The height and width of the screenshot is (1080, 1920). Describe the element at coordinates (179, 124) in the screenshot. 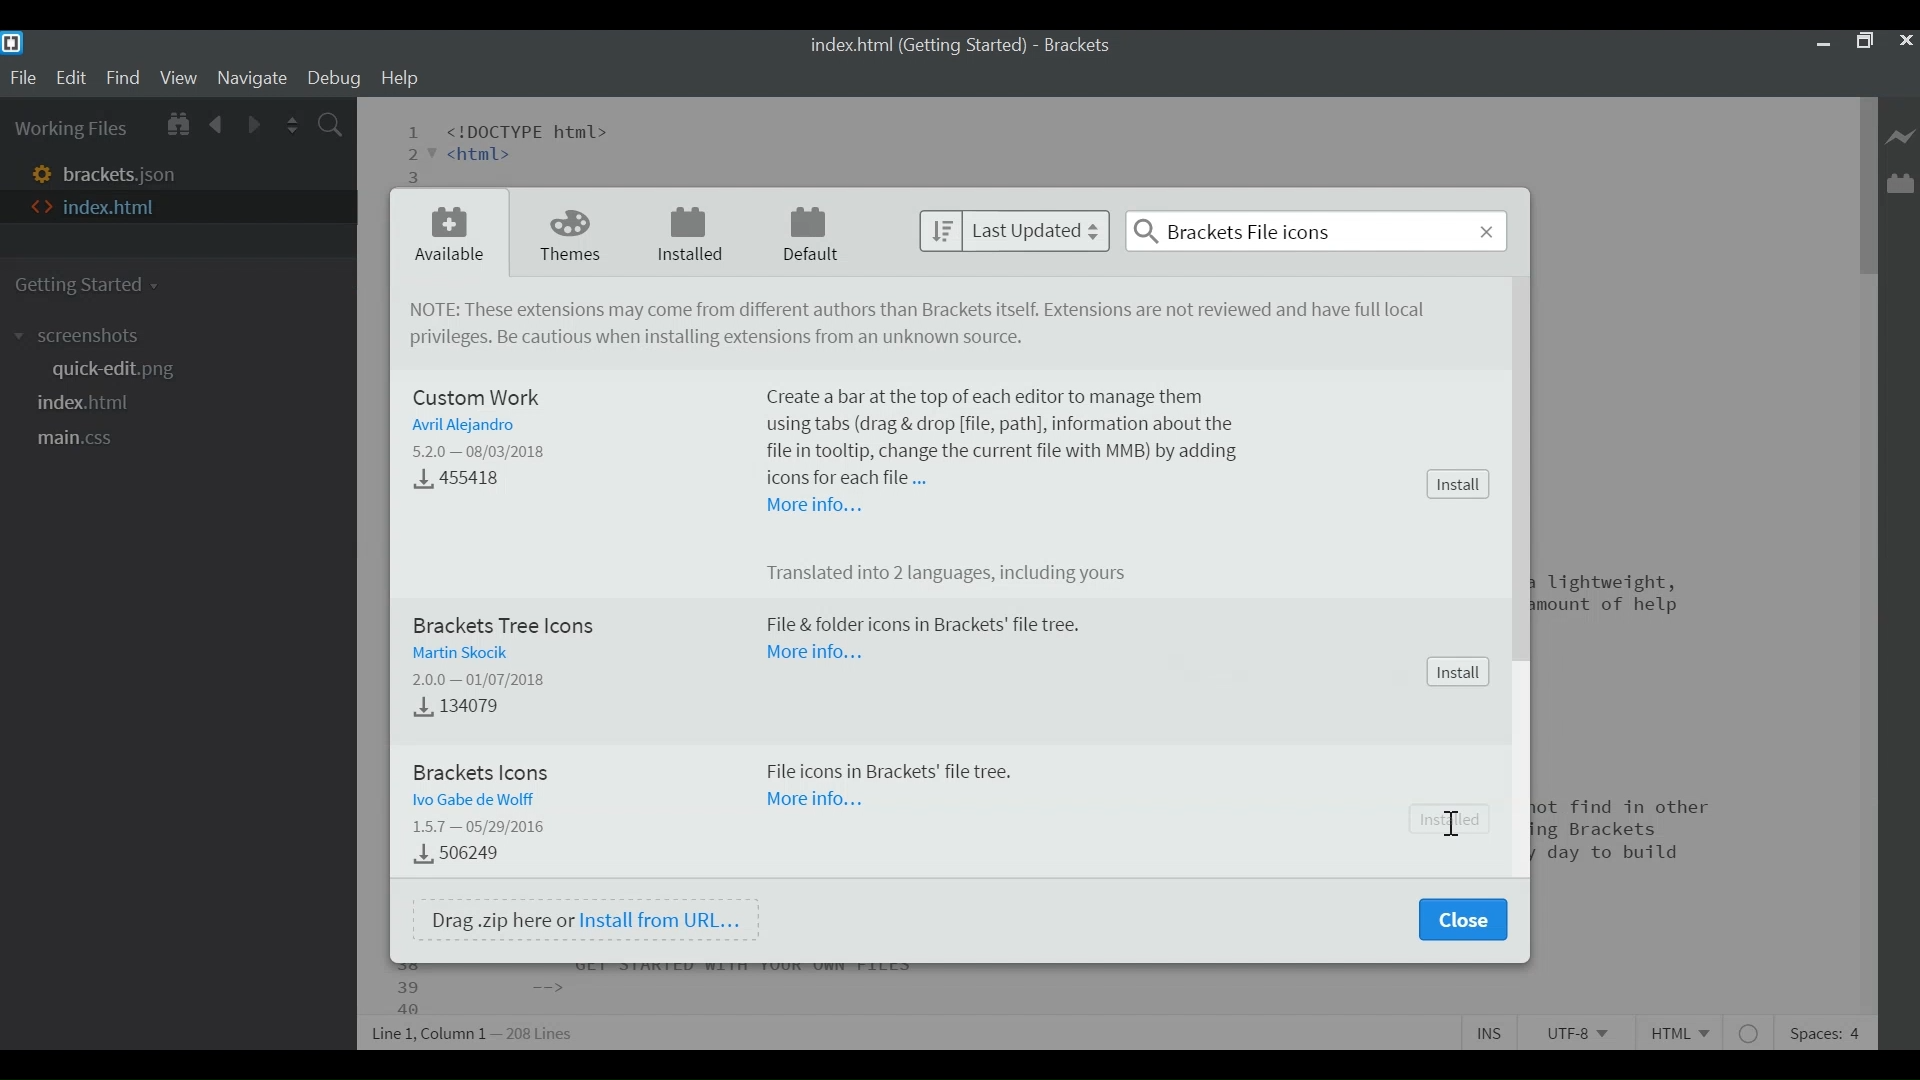

I see `Show in File tree` at that location.